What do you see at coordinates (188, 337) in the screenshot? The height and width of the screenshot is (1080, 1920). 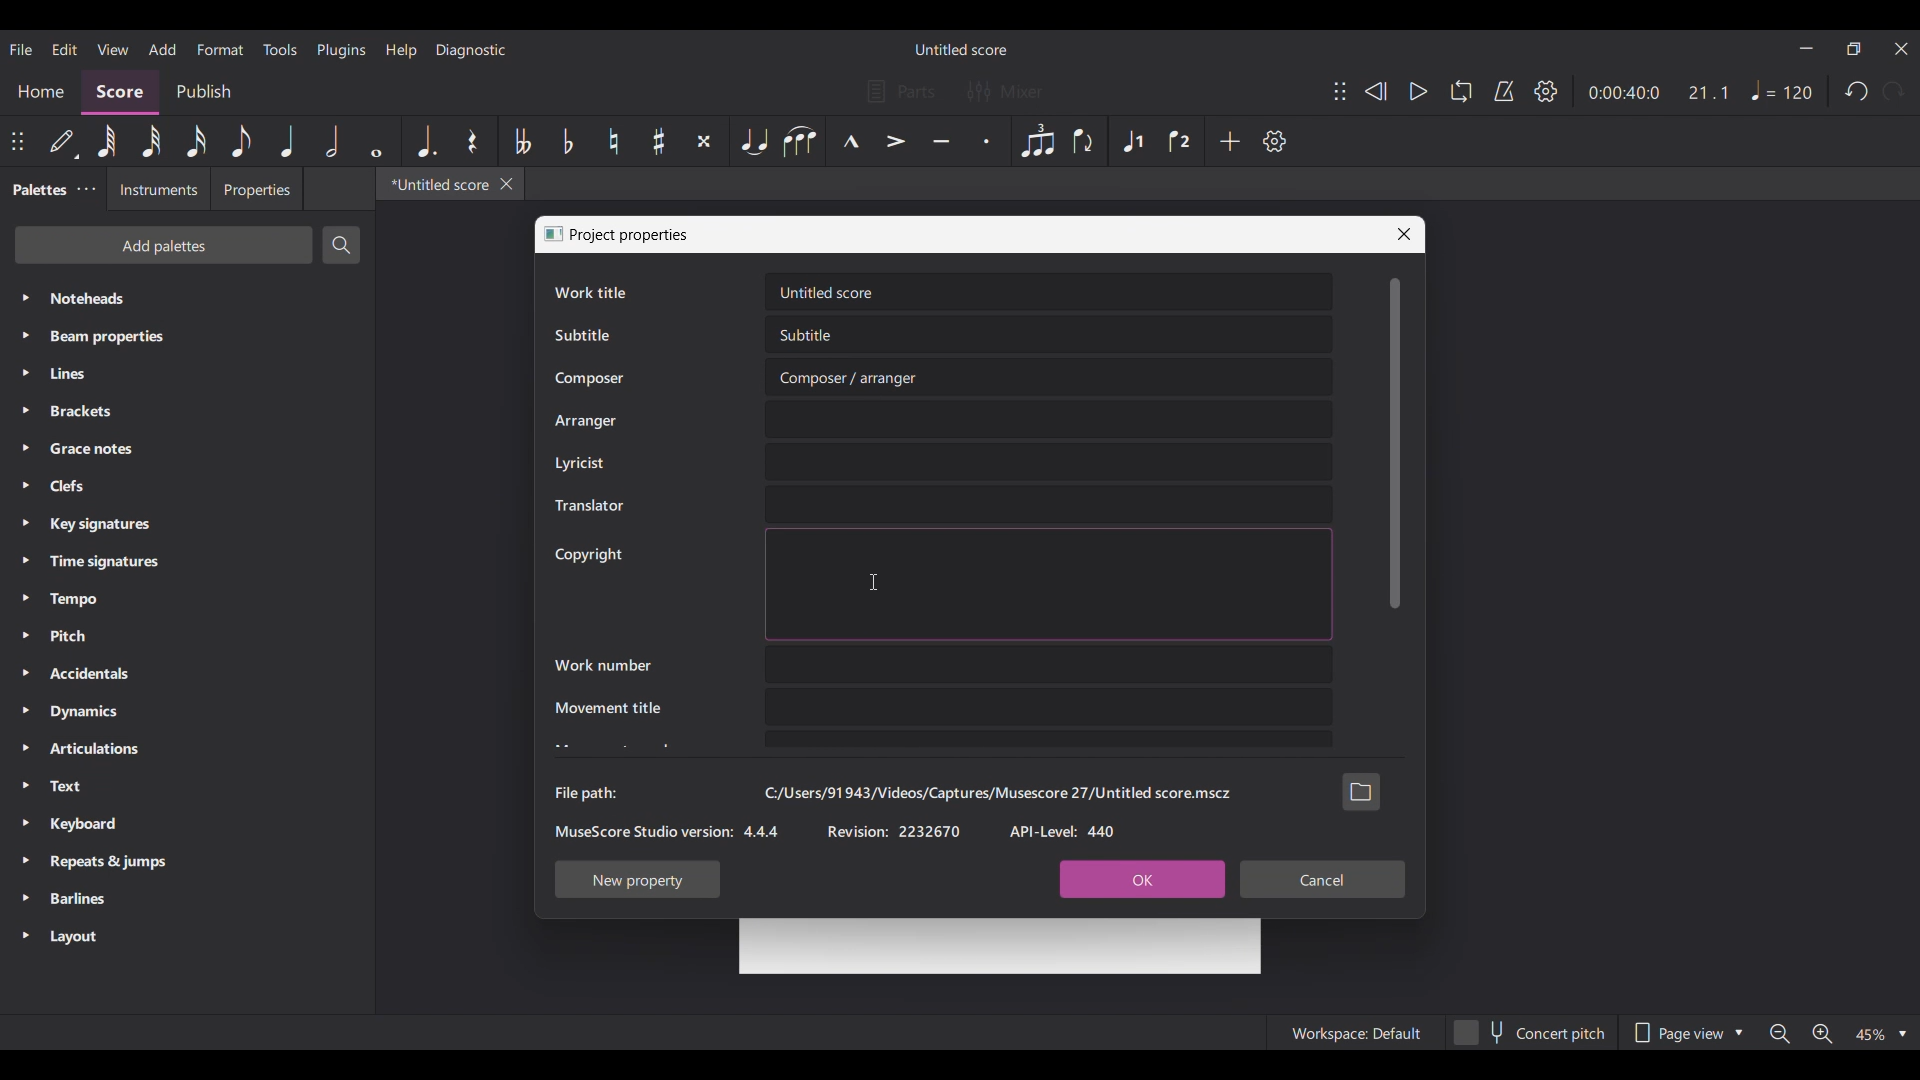 I see `Beam properties` at bounding box center [188, 337].